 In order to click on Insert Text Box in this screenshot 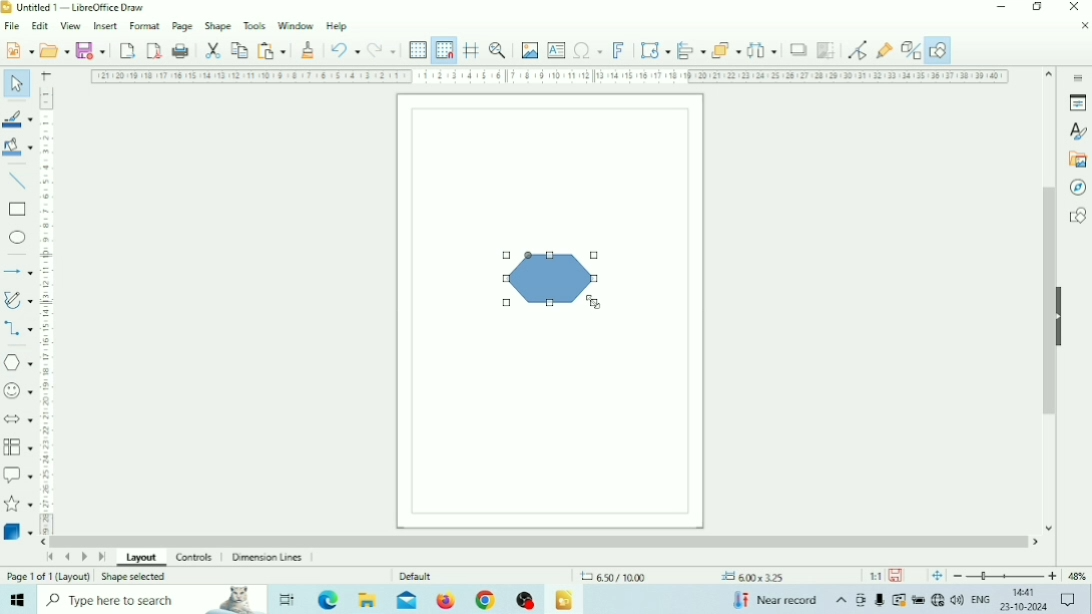, I will do `click(557, 49)`.